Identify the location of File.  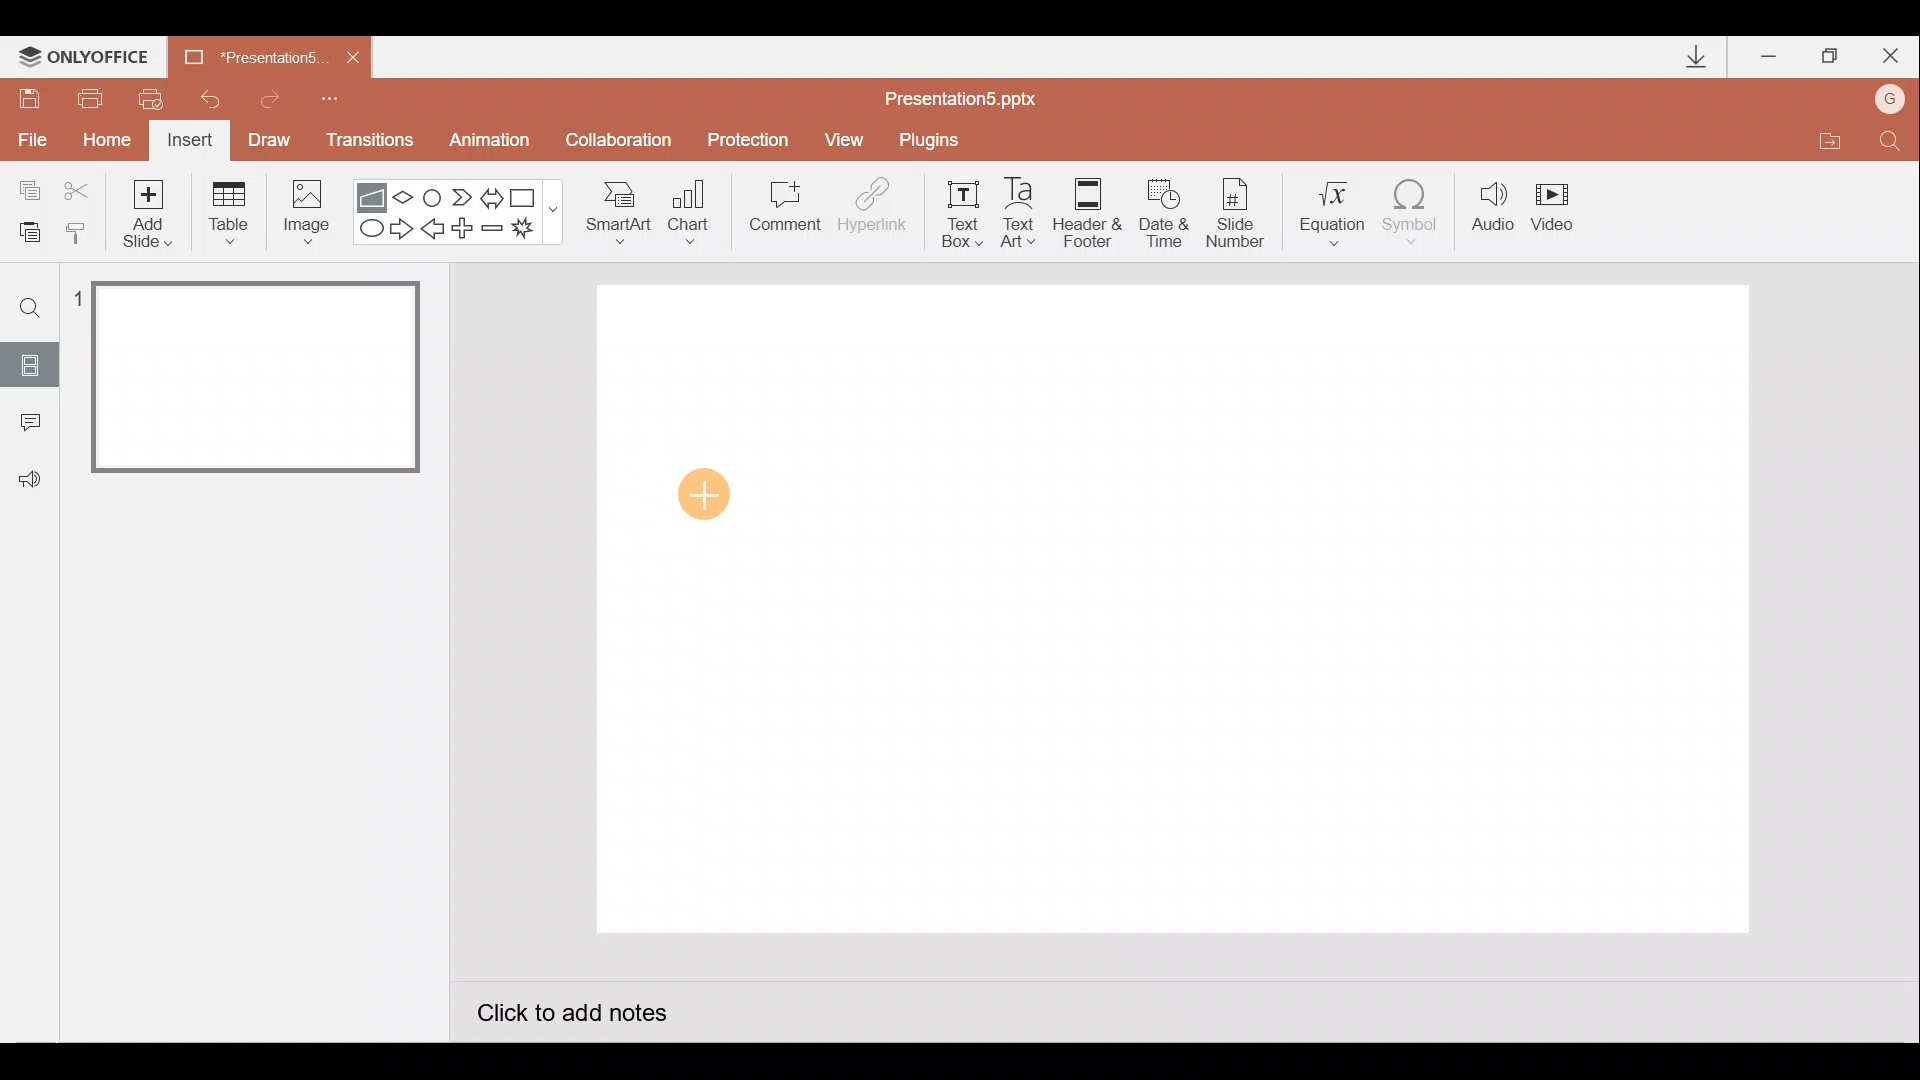
(29, 139).